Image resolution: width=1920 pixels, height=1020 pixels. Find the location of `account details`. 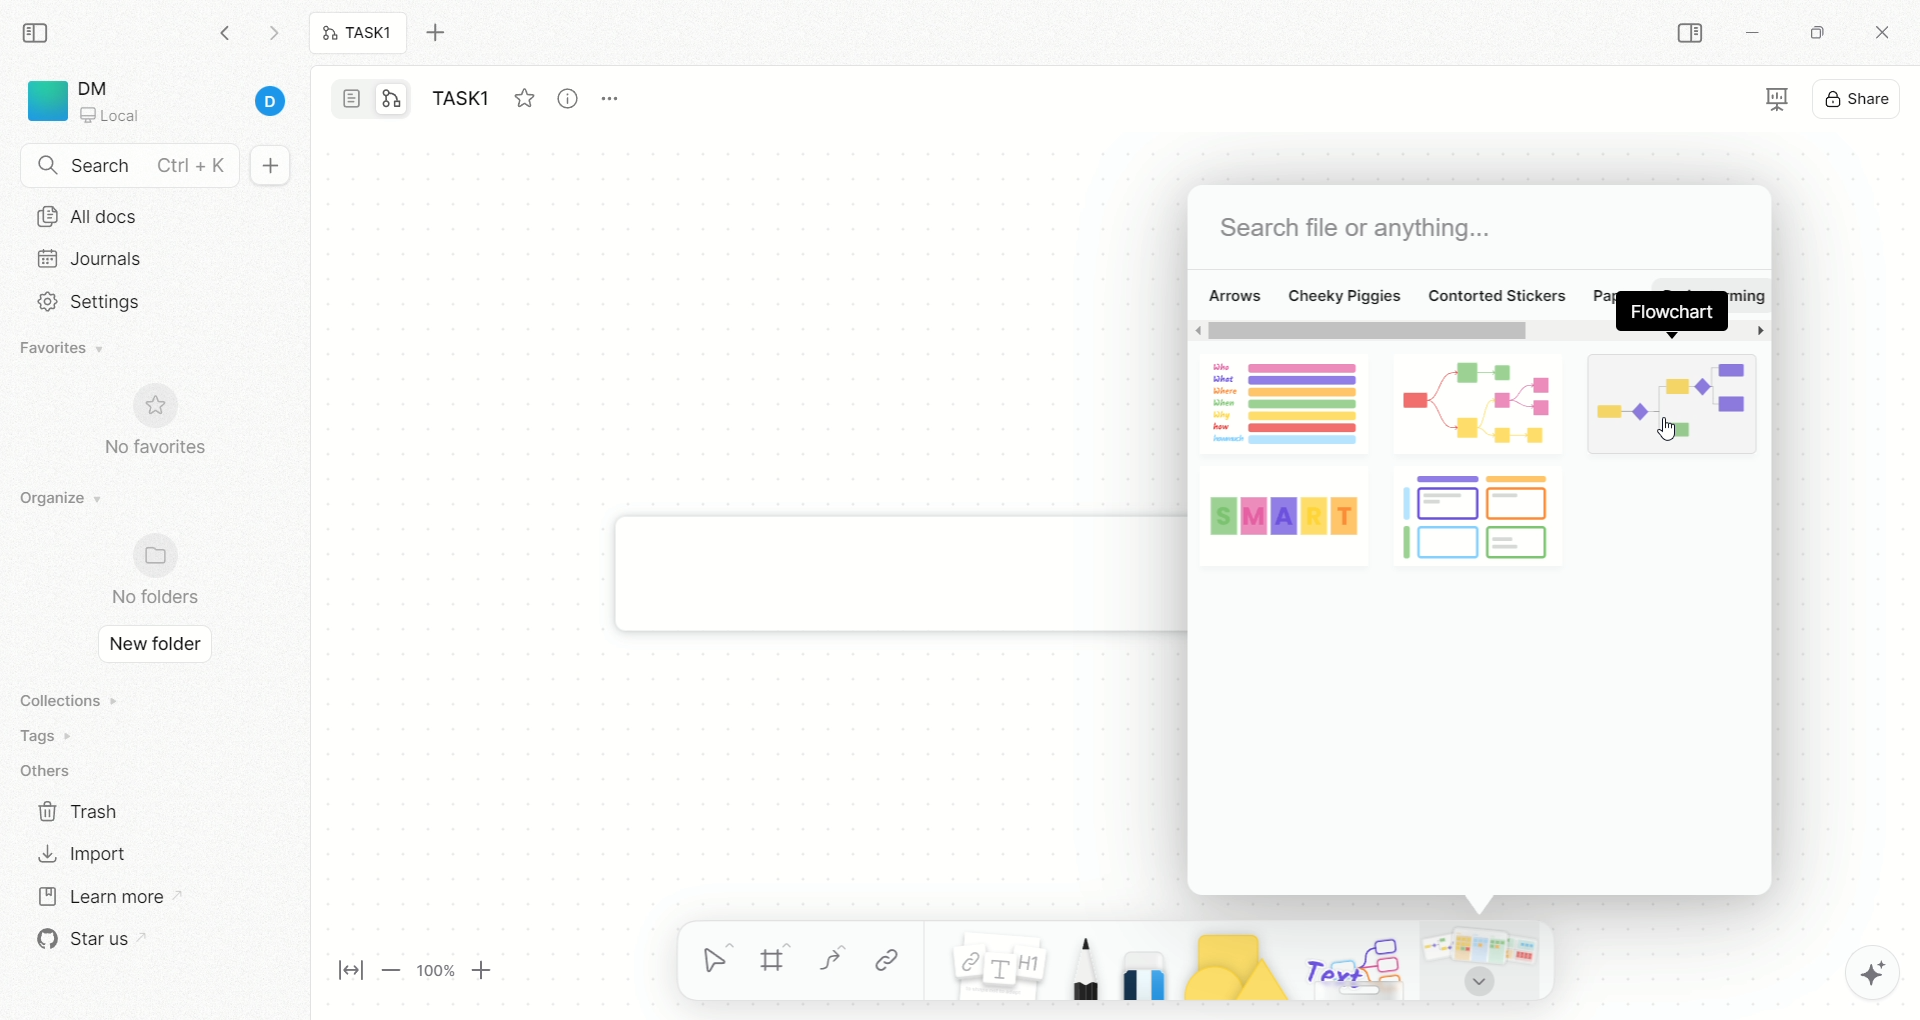

account details is located at coordinates (187, 103).